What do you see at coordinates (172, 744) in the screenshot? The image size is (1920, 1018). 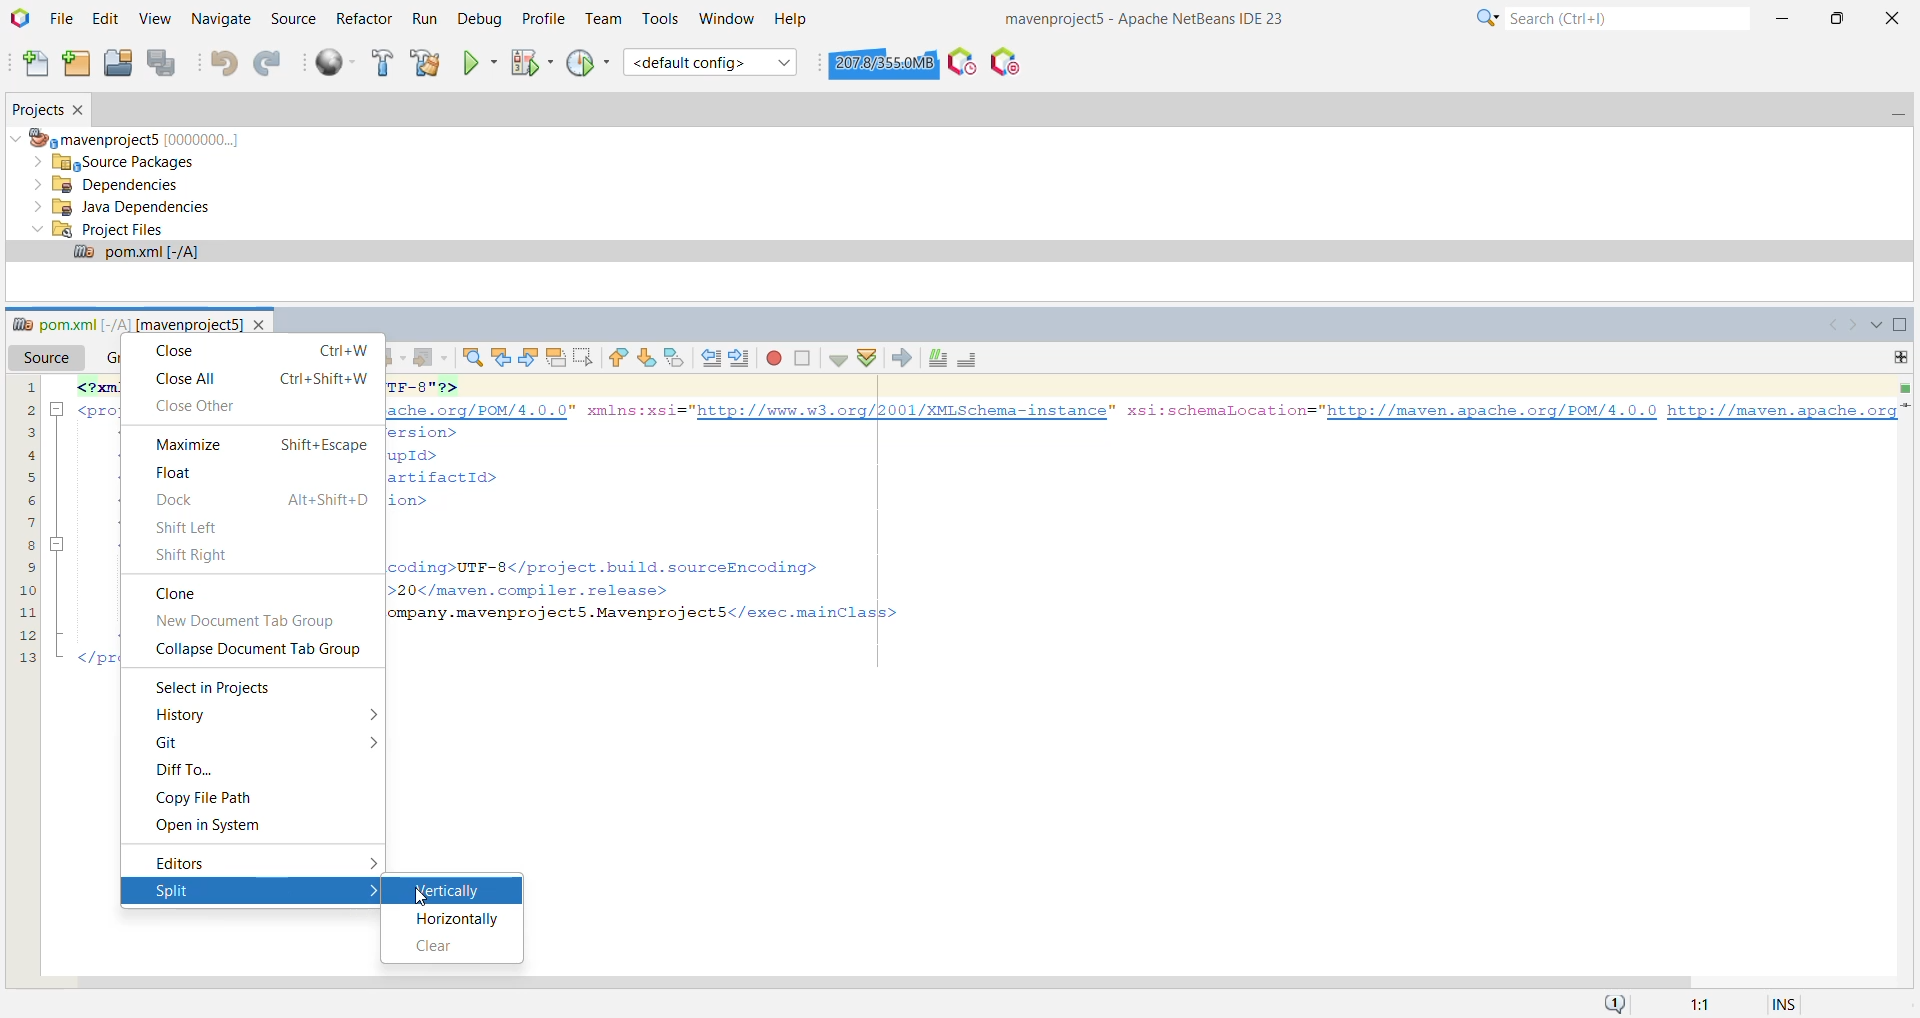 I see `Git` at bounding box center [172, 744].